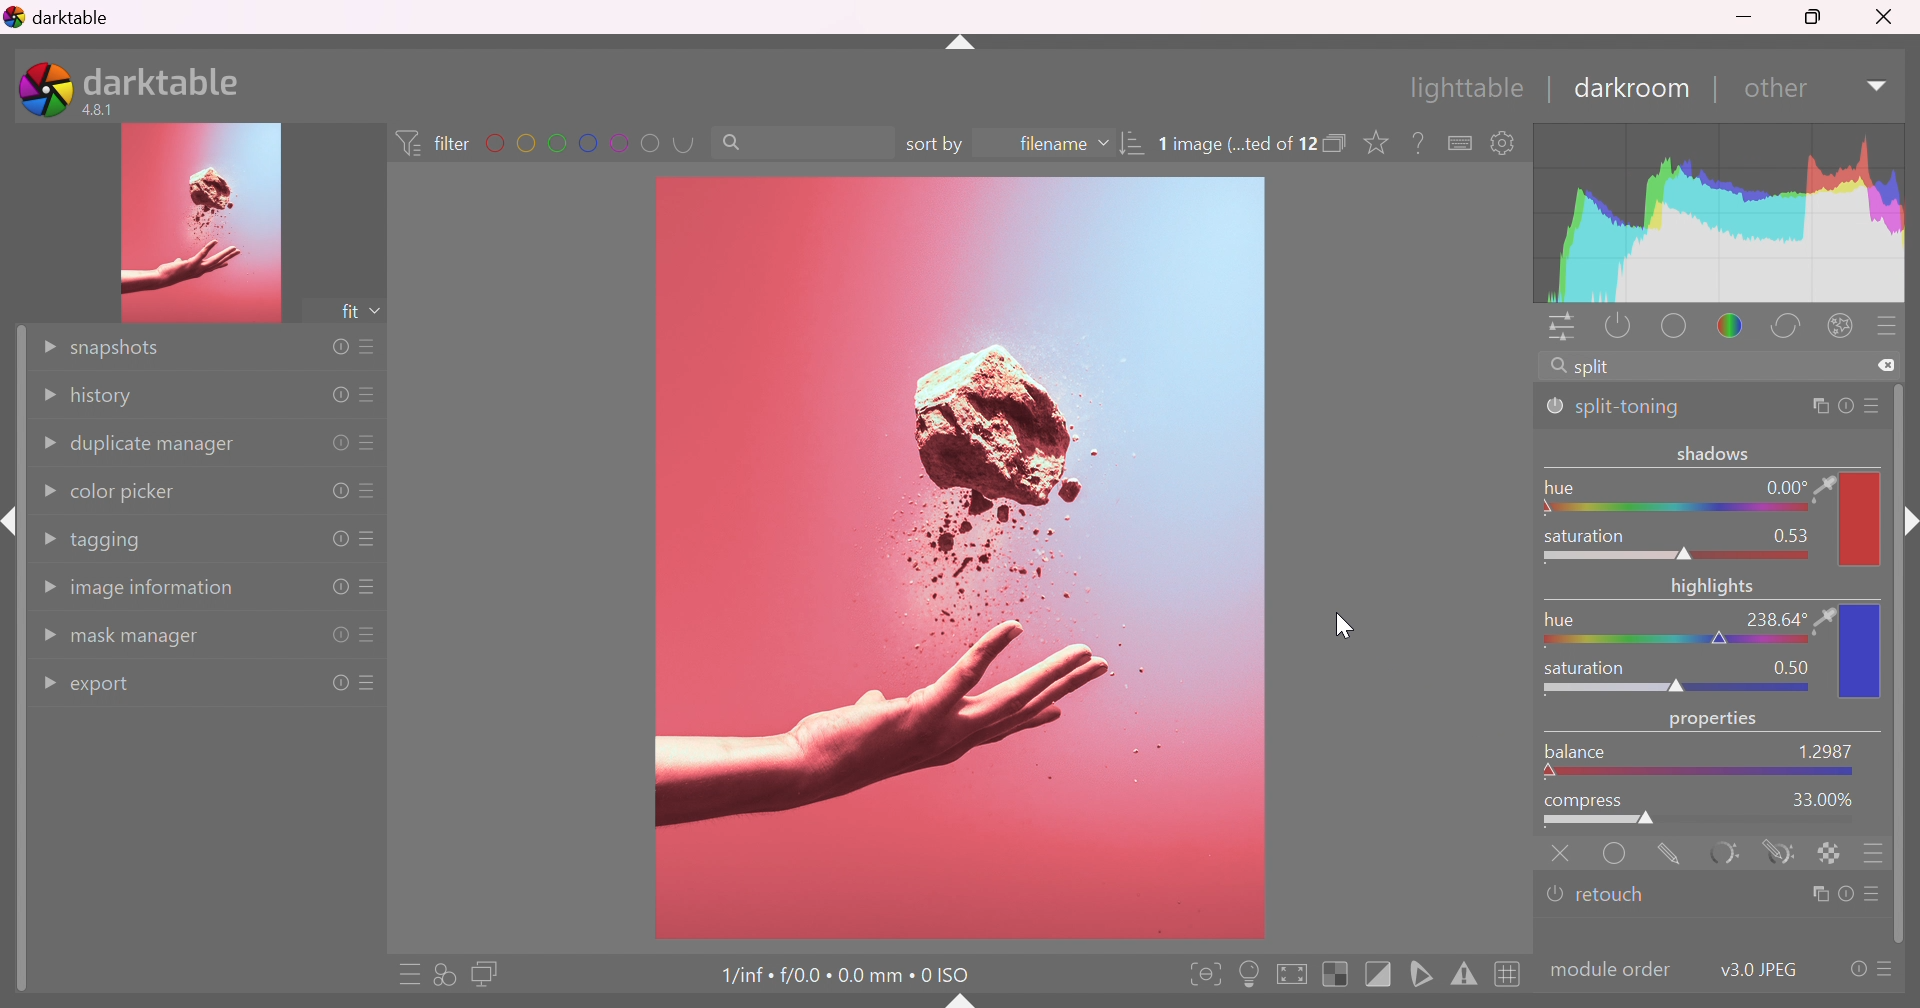 This screenshot has width=1920, height=1008. Describe the element at coordinates (202, 224) in the screenshot. I see `image` at that location.